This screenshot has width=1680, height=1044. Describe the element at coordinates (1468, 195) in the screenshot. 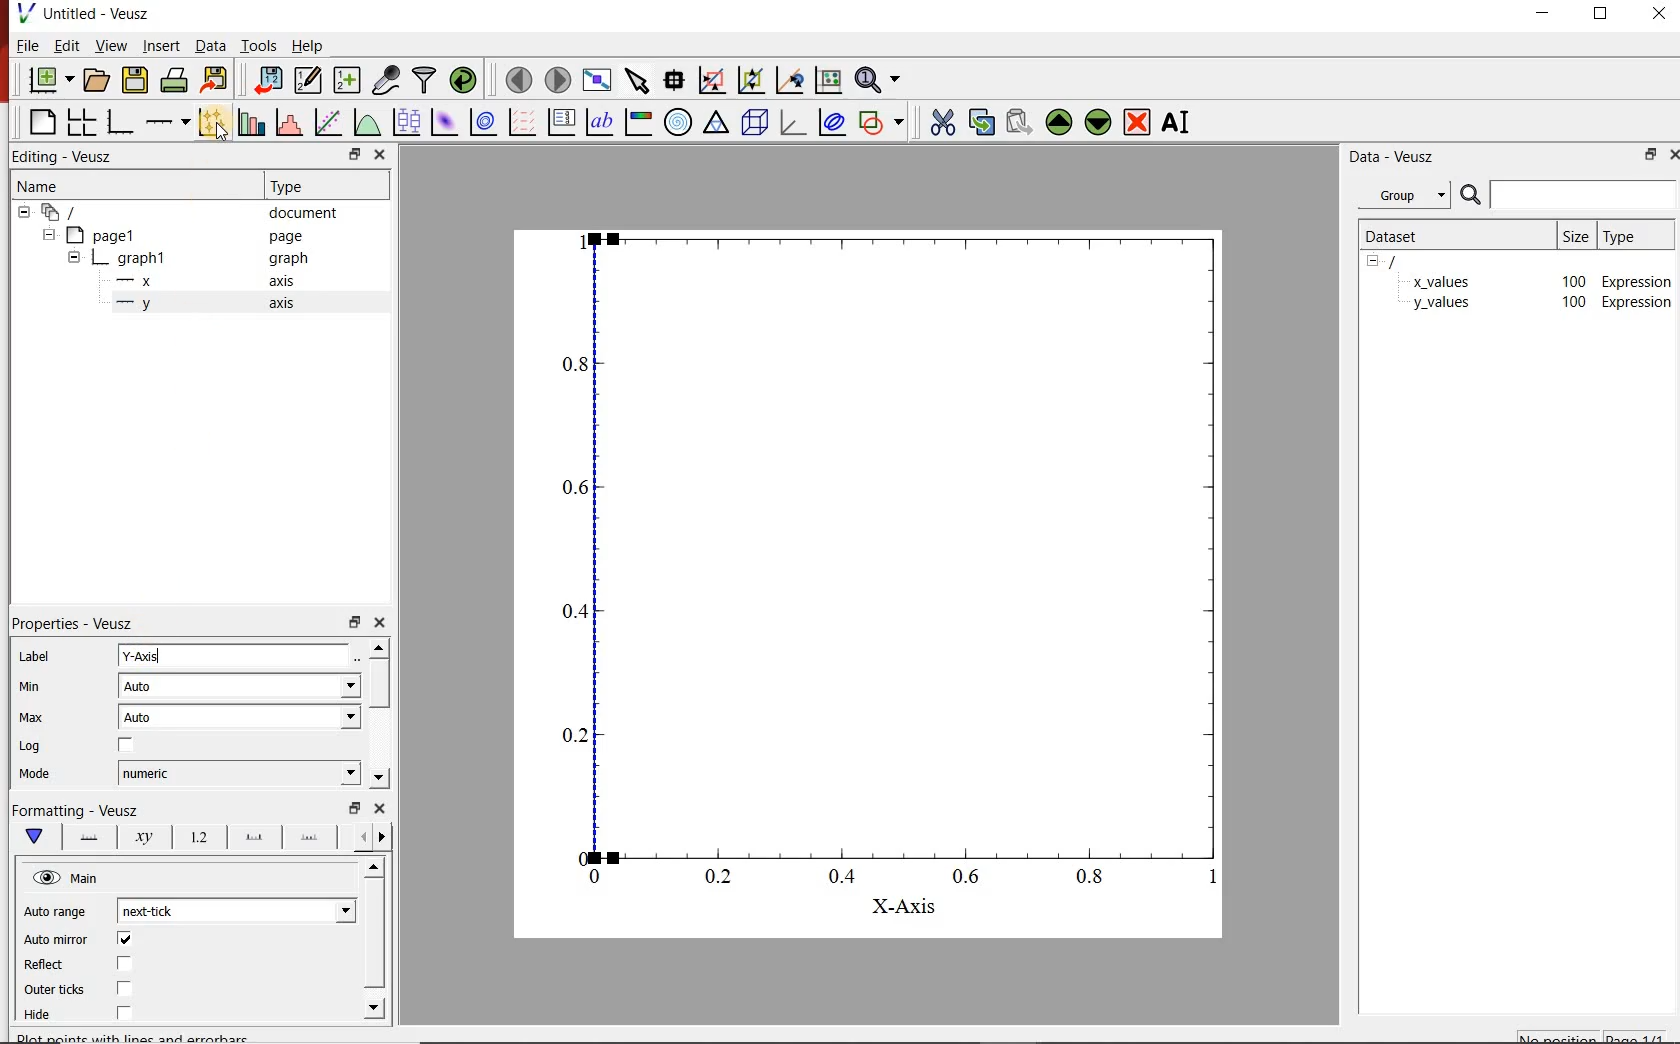

I see `search` at that location.